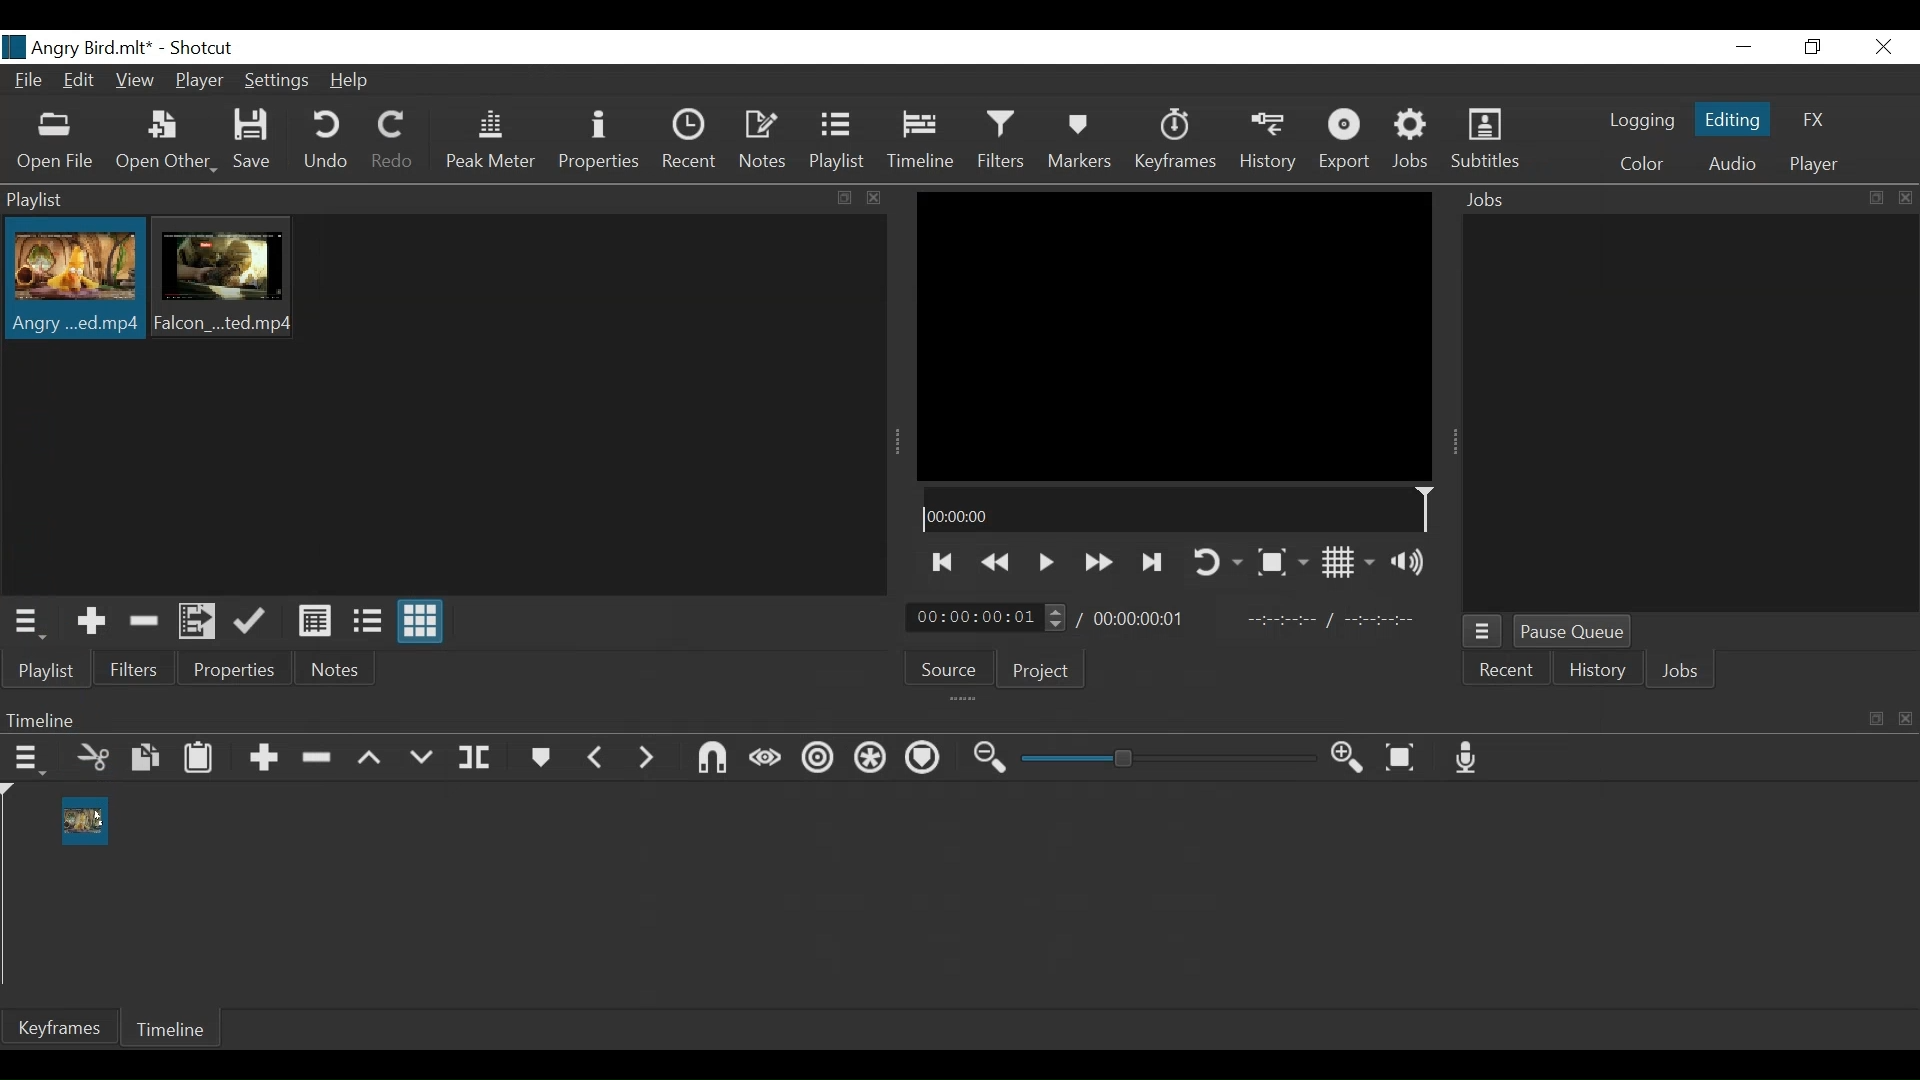 Image resolution: width=1920 pixels, height=1080 pixels. I want to click on Markers, so click(542, 758).